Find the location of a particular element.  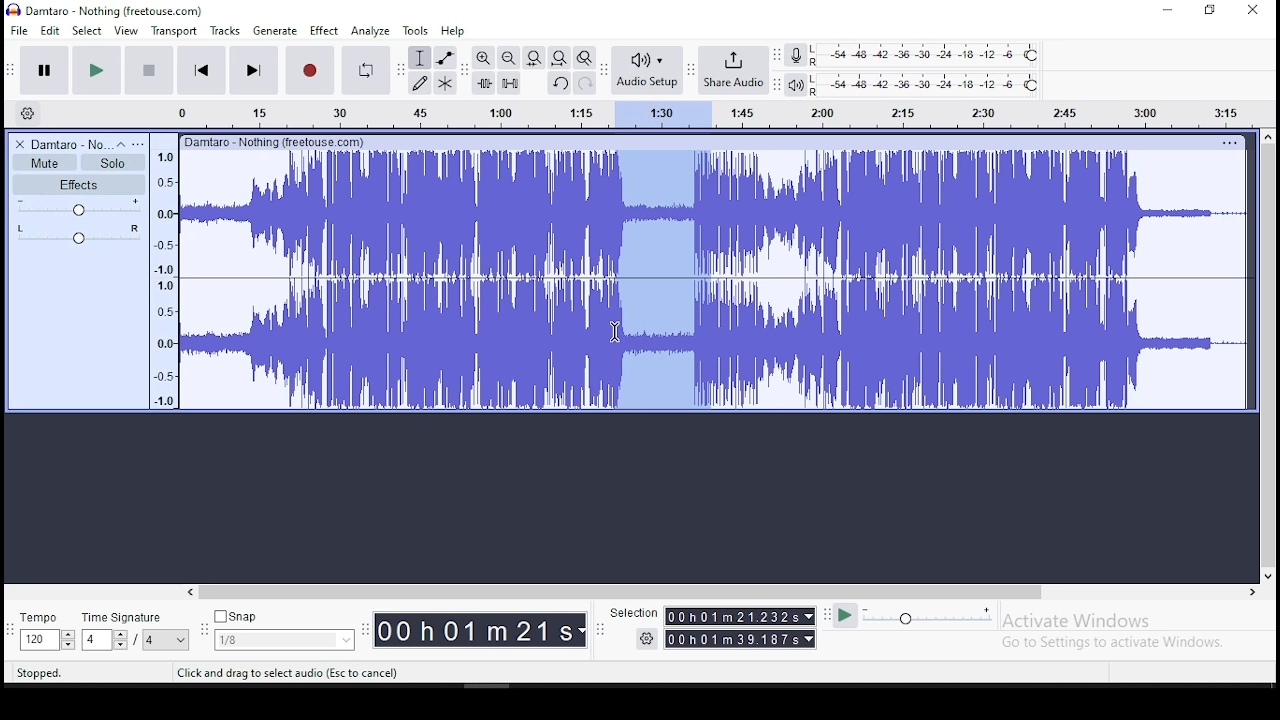

generate is located at coordinates (273, 31).